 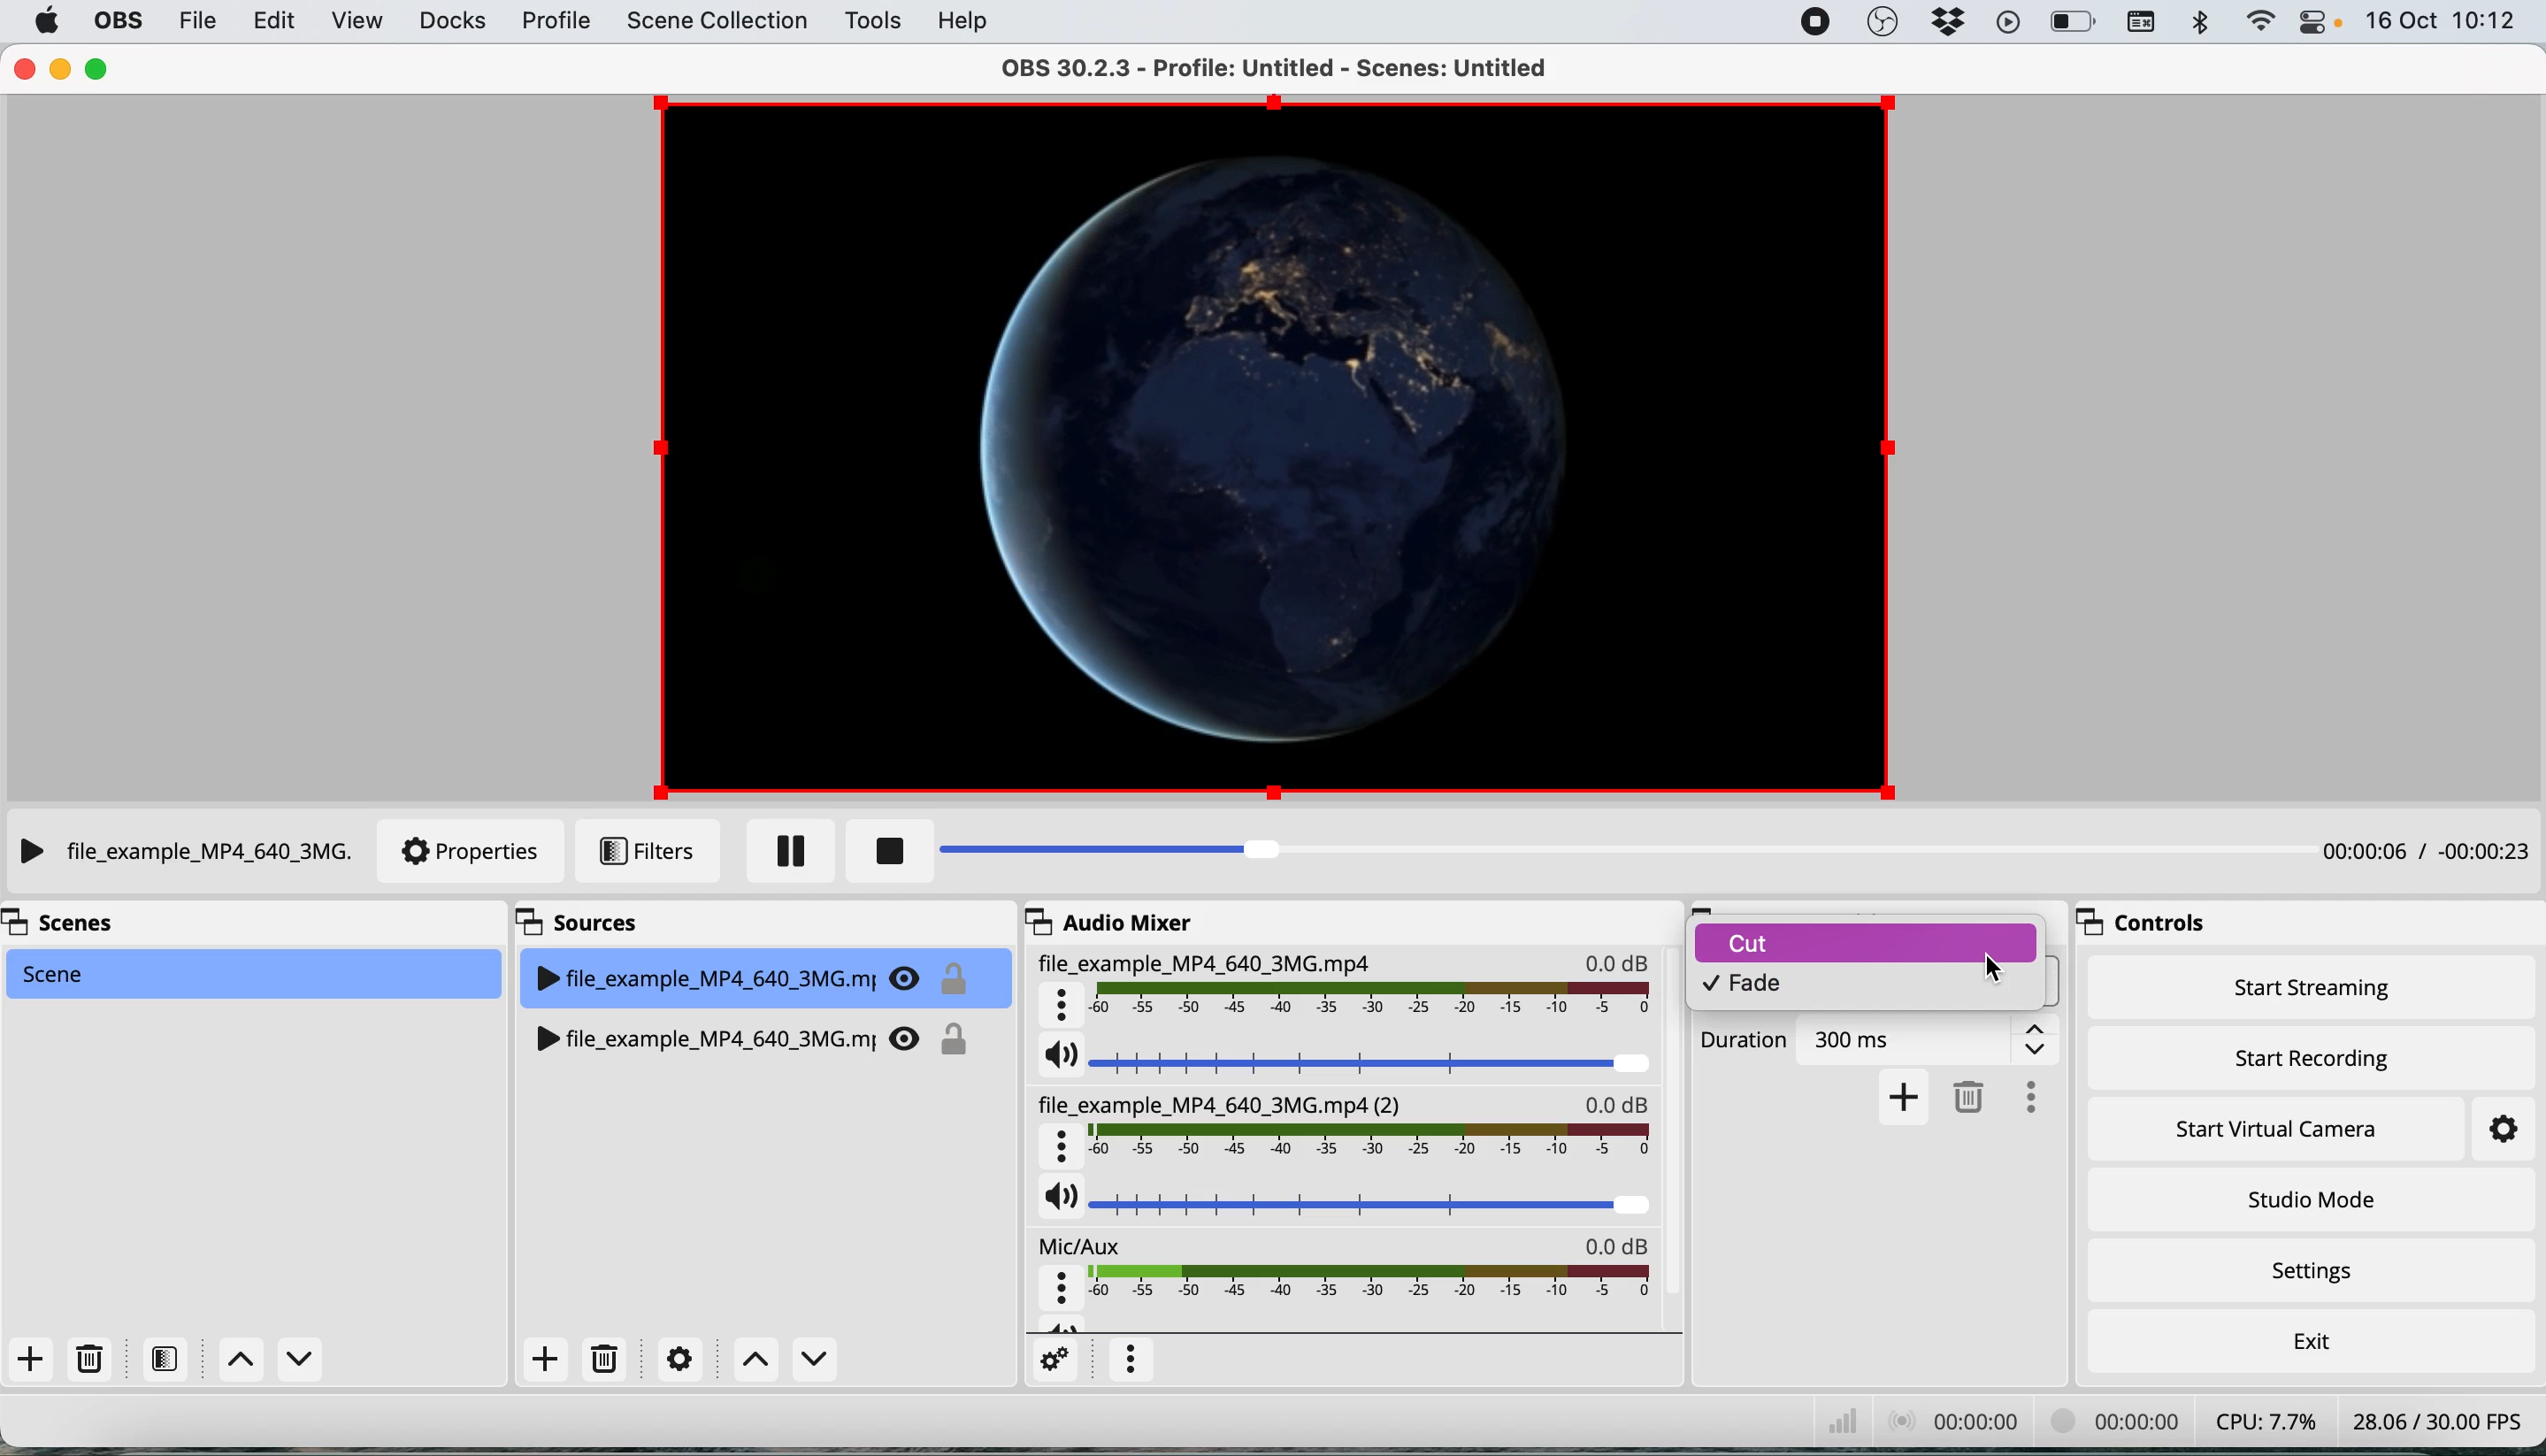 What do you see at coordinates (2313, 1345) in the screenshot?
I see `exit` at bounding box center [2313, 1345].